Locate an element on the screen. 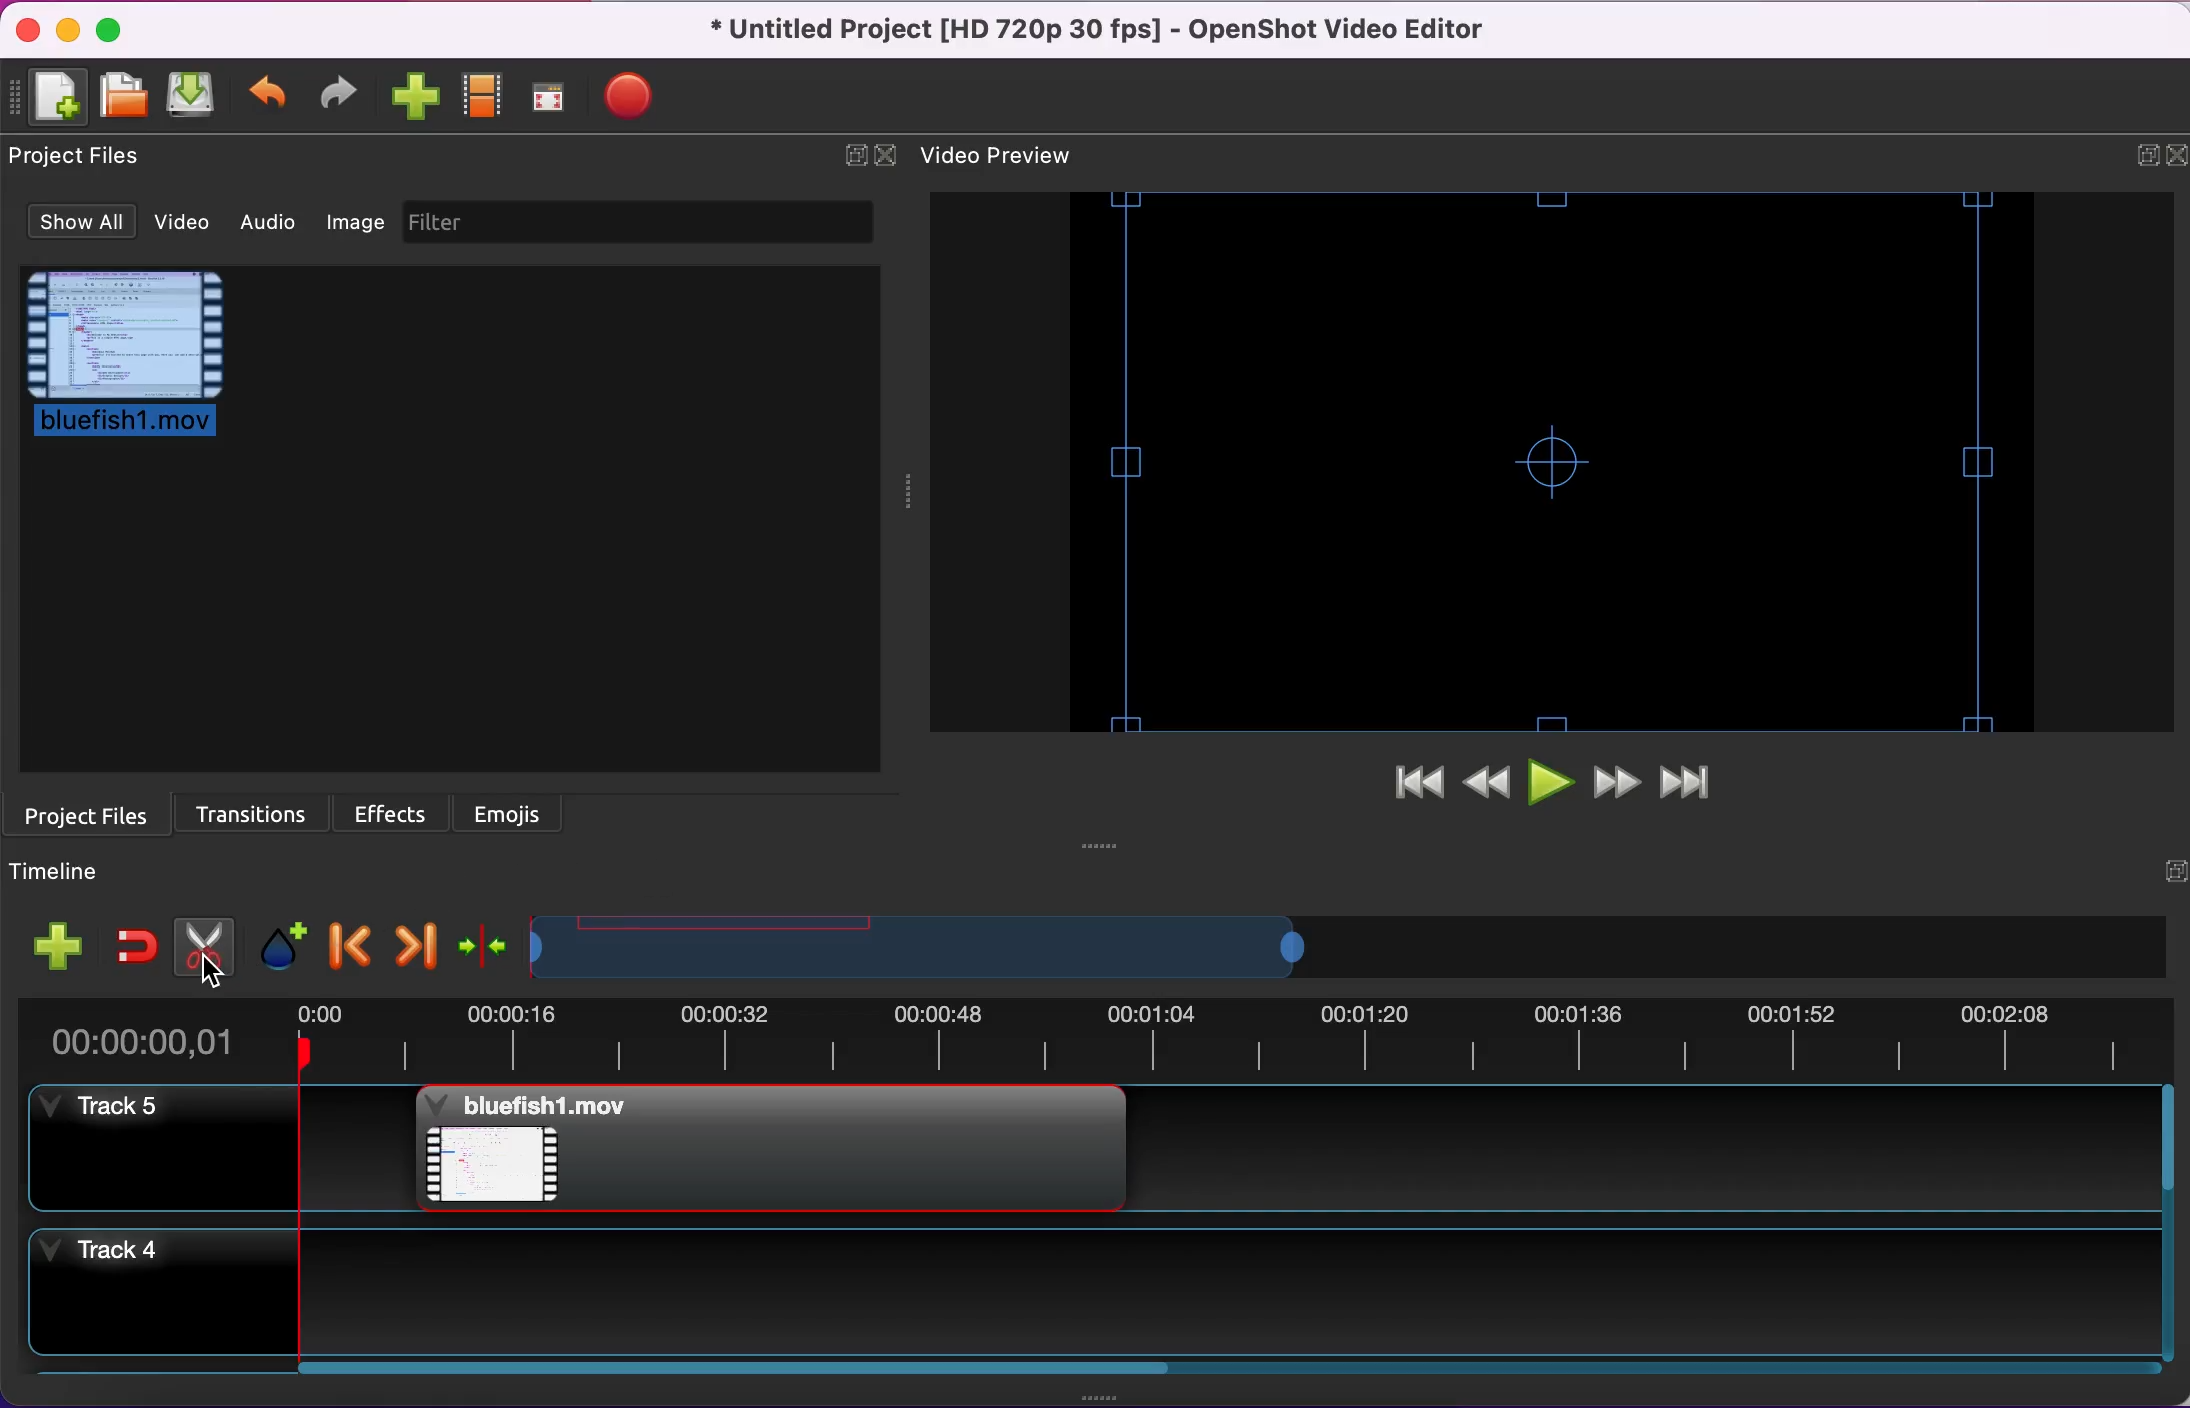  image is located at coordinates (357, 228).